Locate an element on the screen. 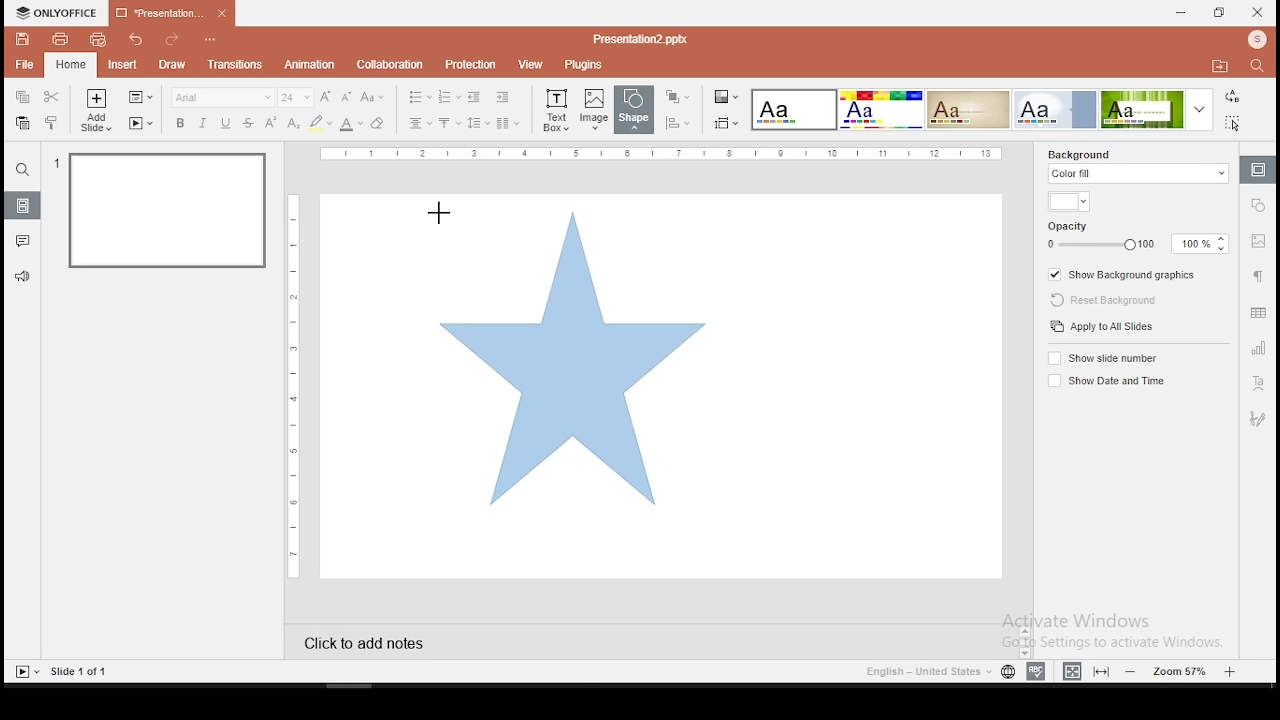 This screenshot has height=720, width=1280. fit to slide is located at coordinates (1101, 671).